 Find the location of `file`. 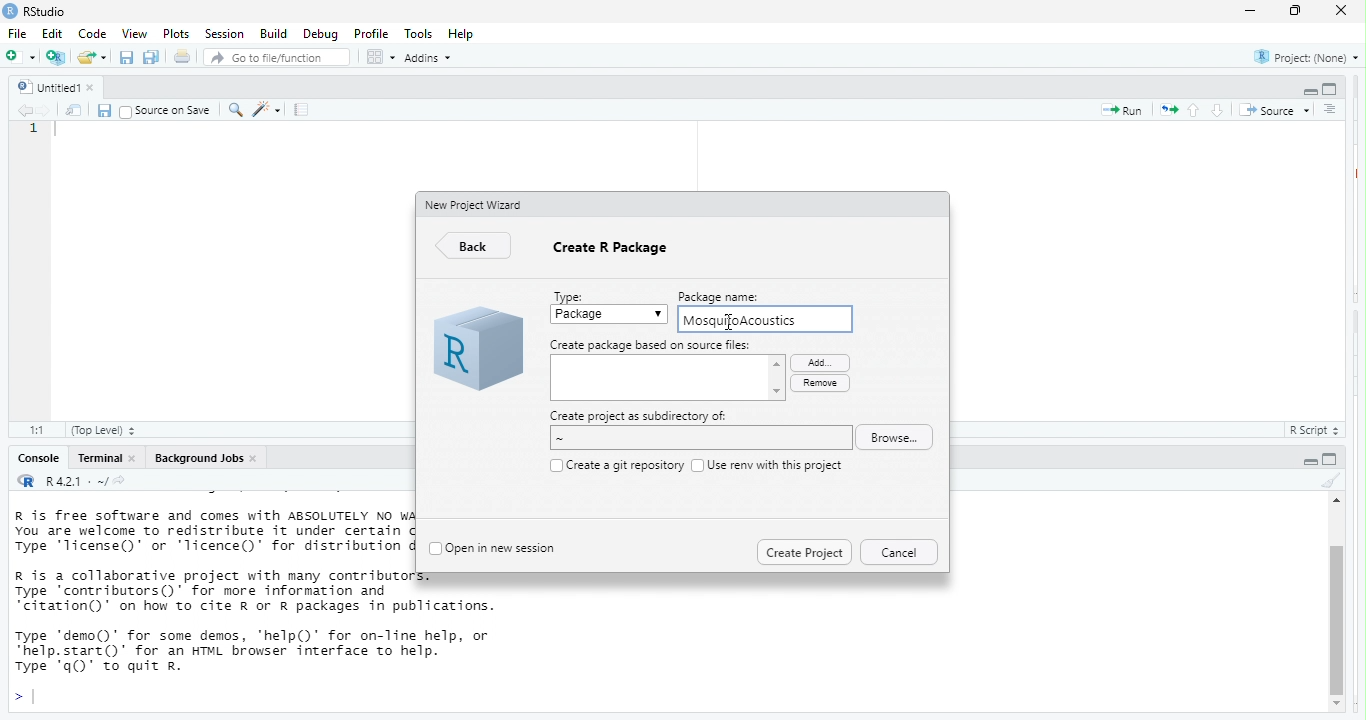

file is located at coordinates (20, 35).